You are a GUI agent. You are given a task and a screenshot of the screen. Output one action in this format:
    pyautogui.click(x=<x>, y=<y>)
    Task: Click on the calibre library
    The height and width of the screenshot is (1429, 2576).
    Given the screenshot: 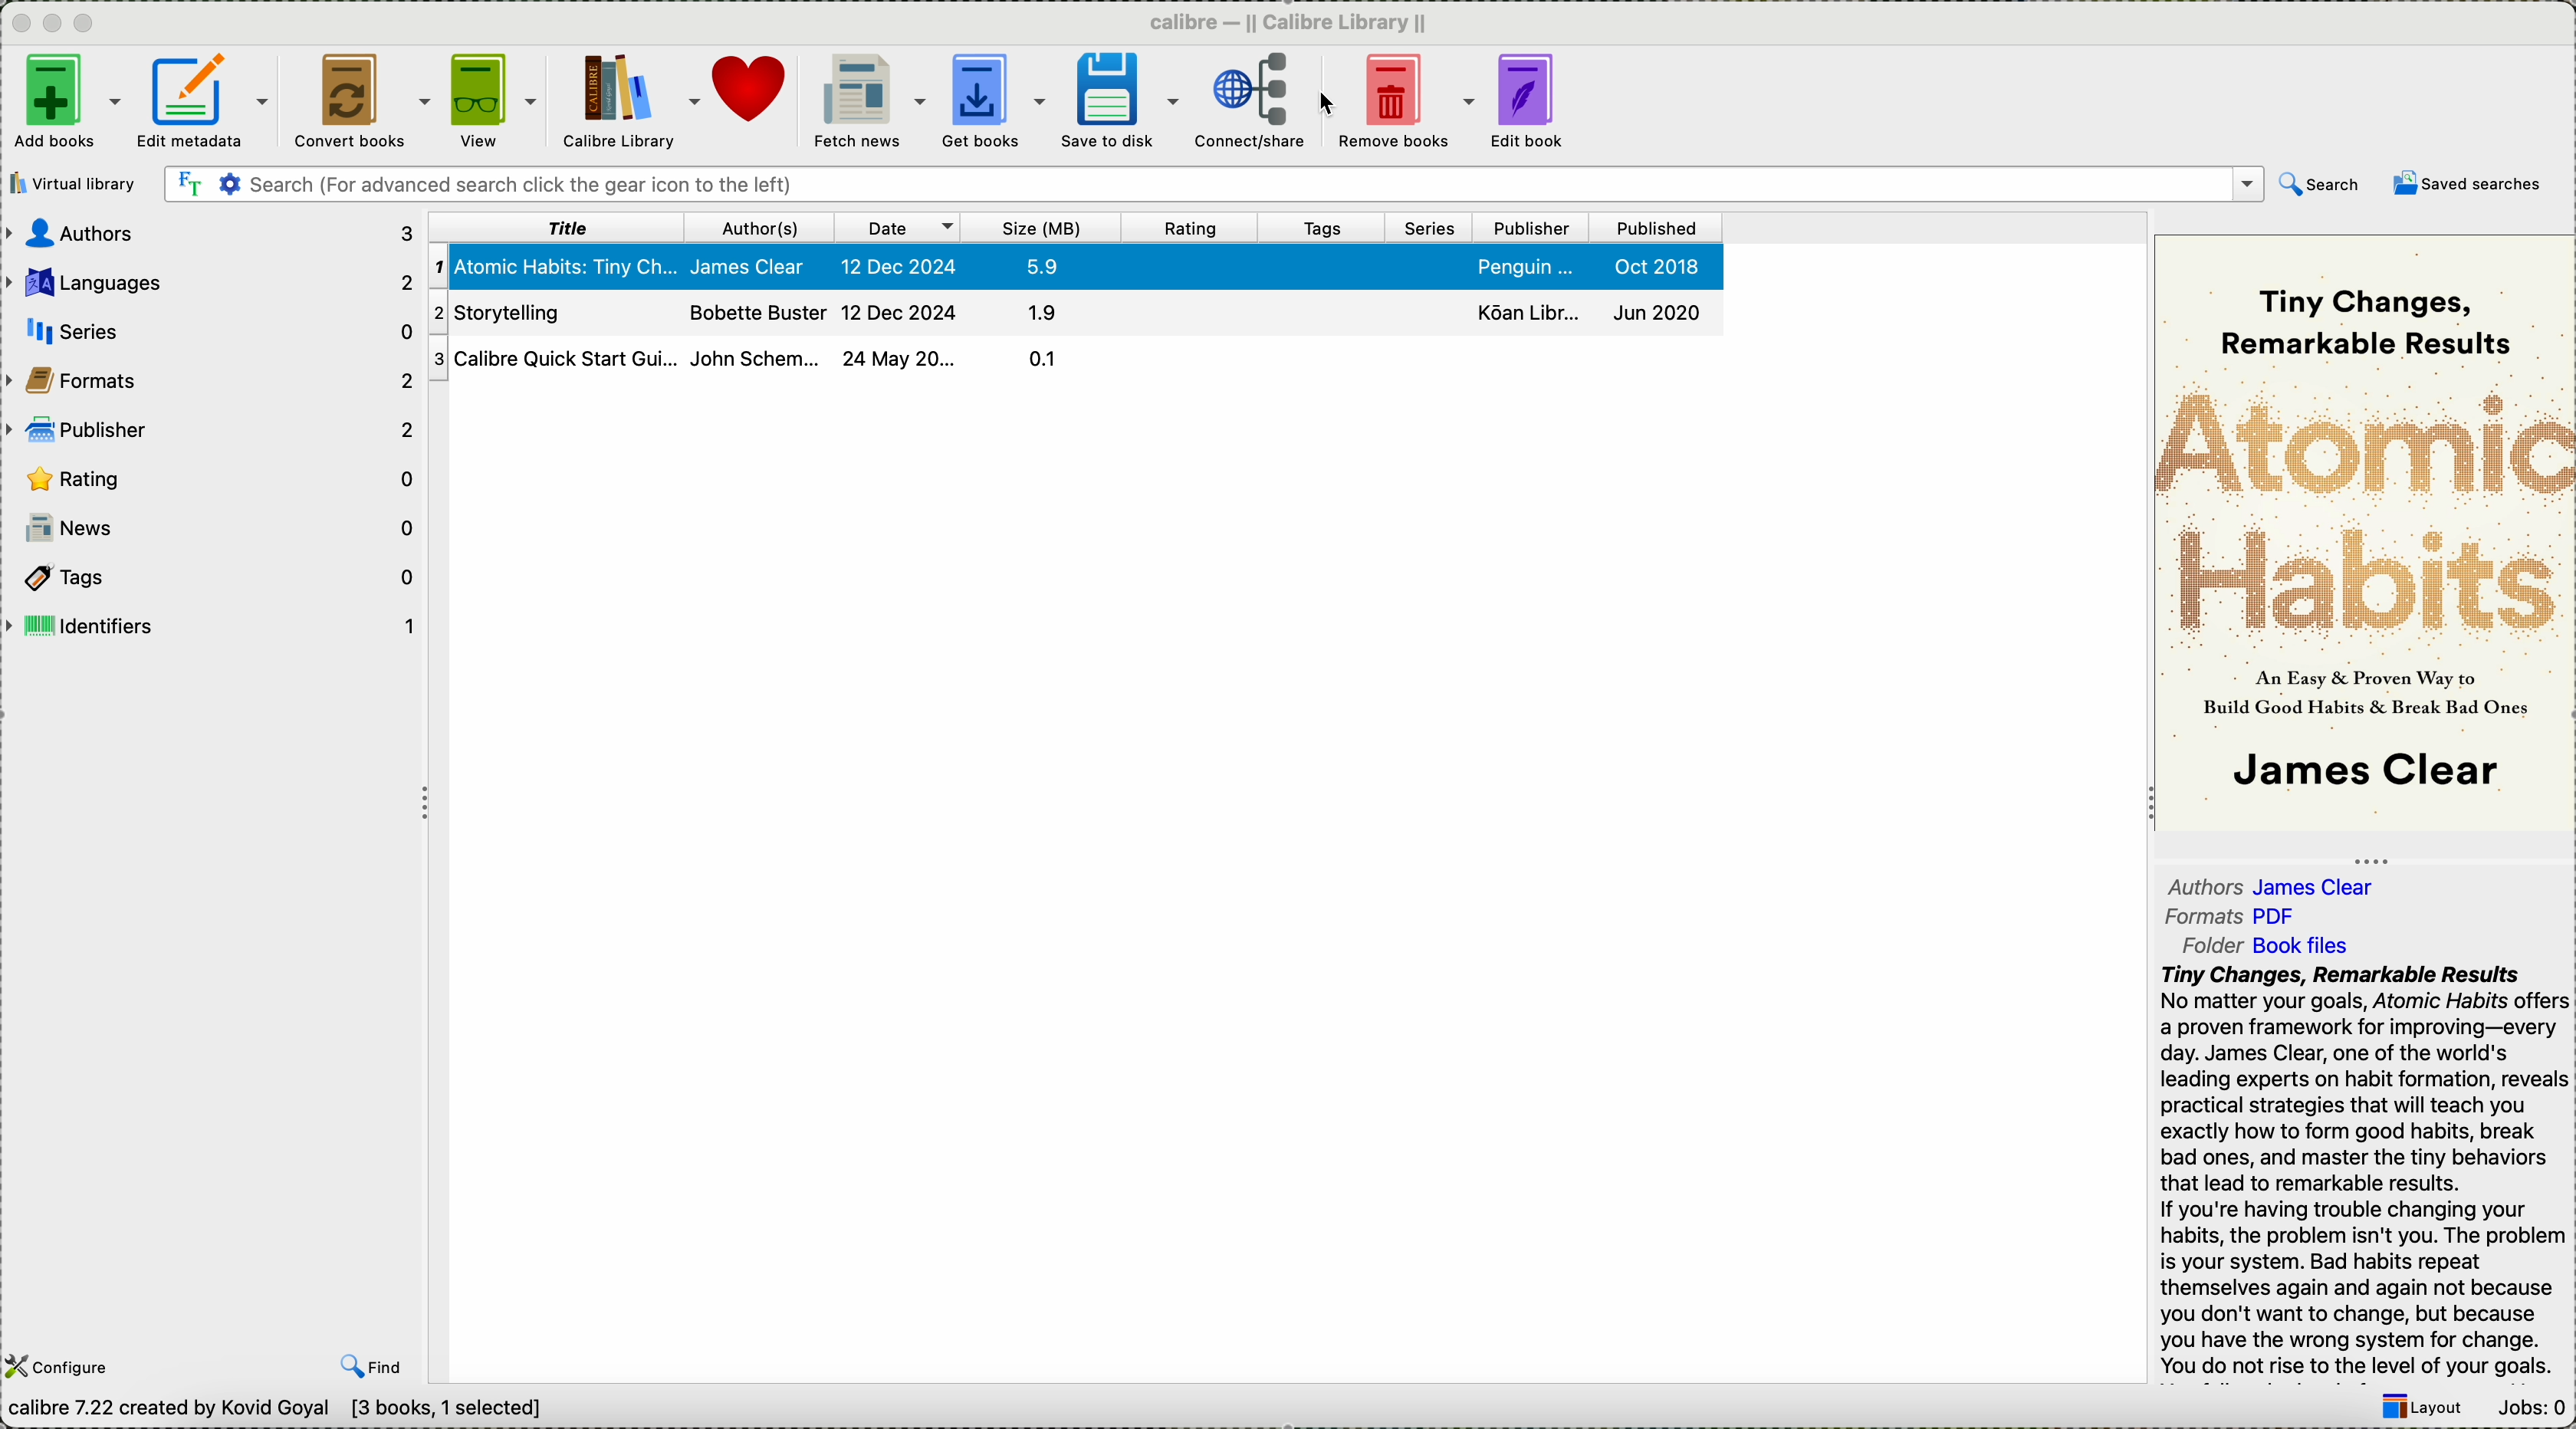 What is the action you would take?
    pyautogui.click(x=631, y=104)
    